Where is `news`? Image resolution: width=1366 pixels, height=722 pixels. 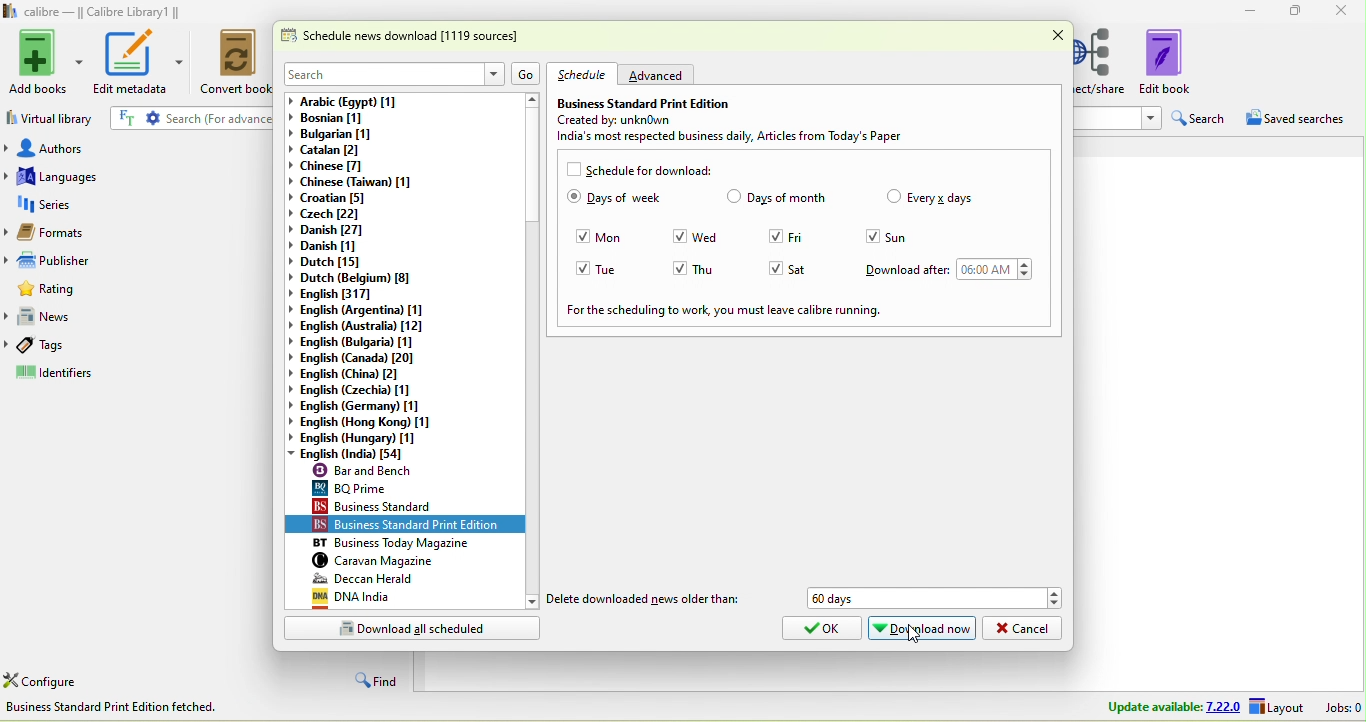 news is located at coordinates (143, 319).